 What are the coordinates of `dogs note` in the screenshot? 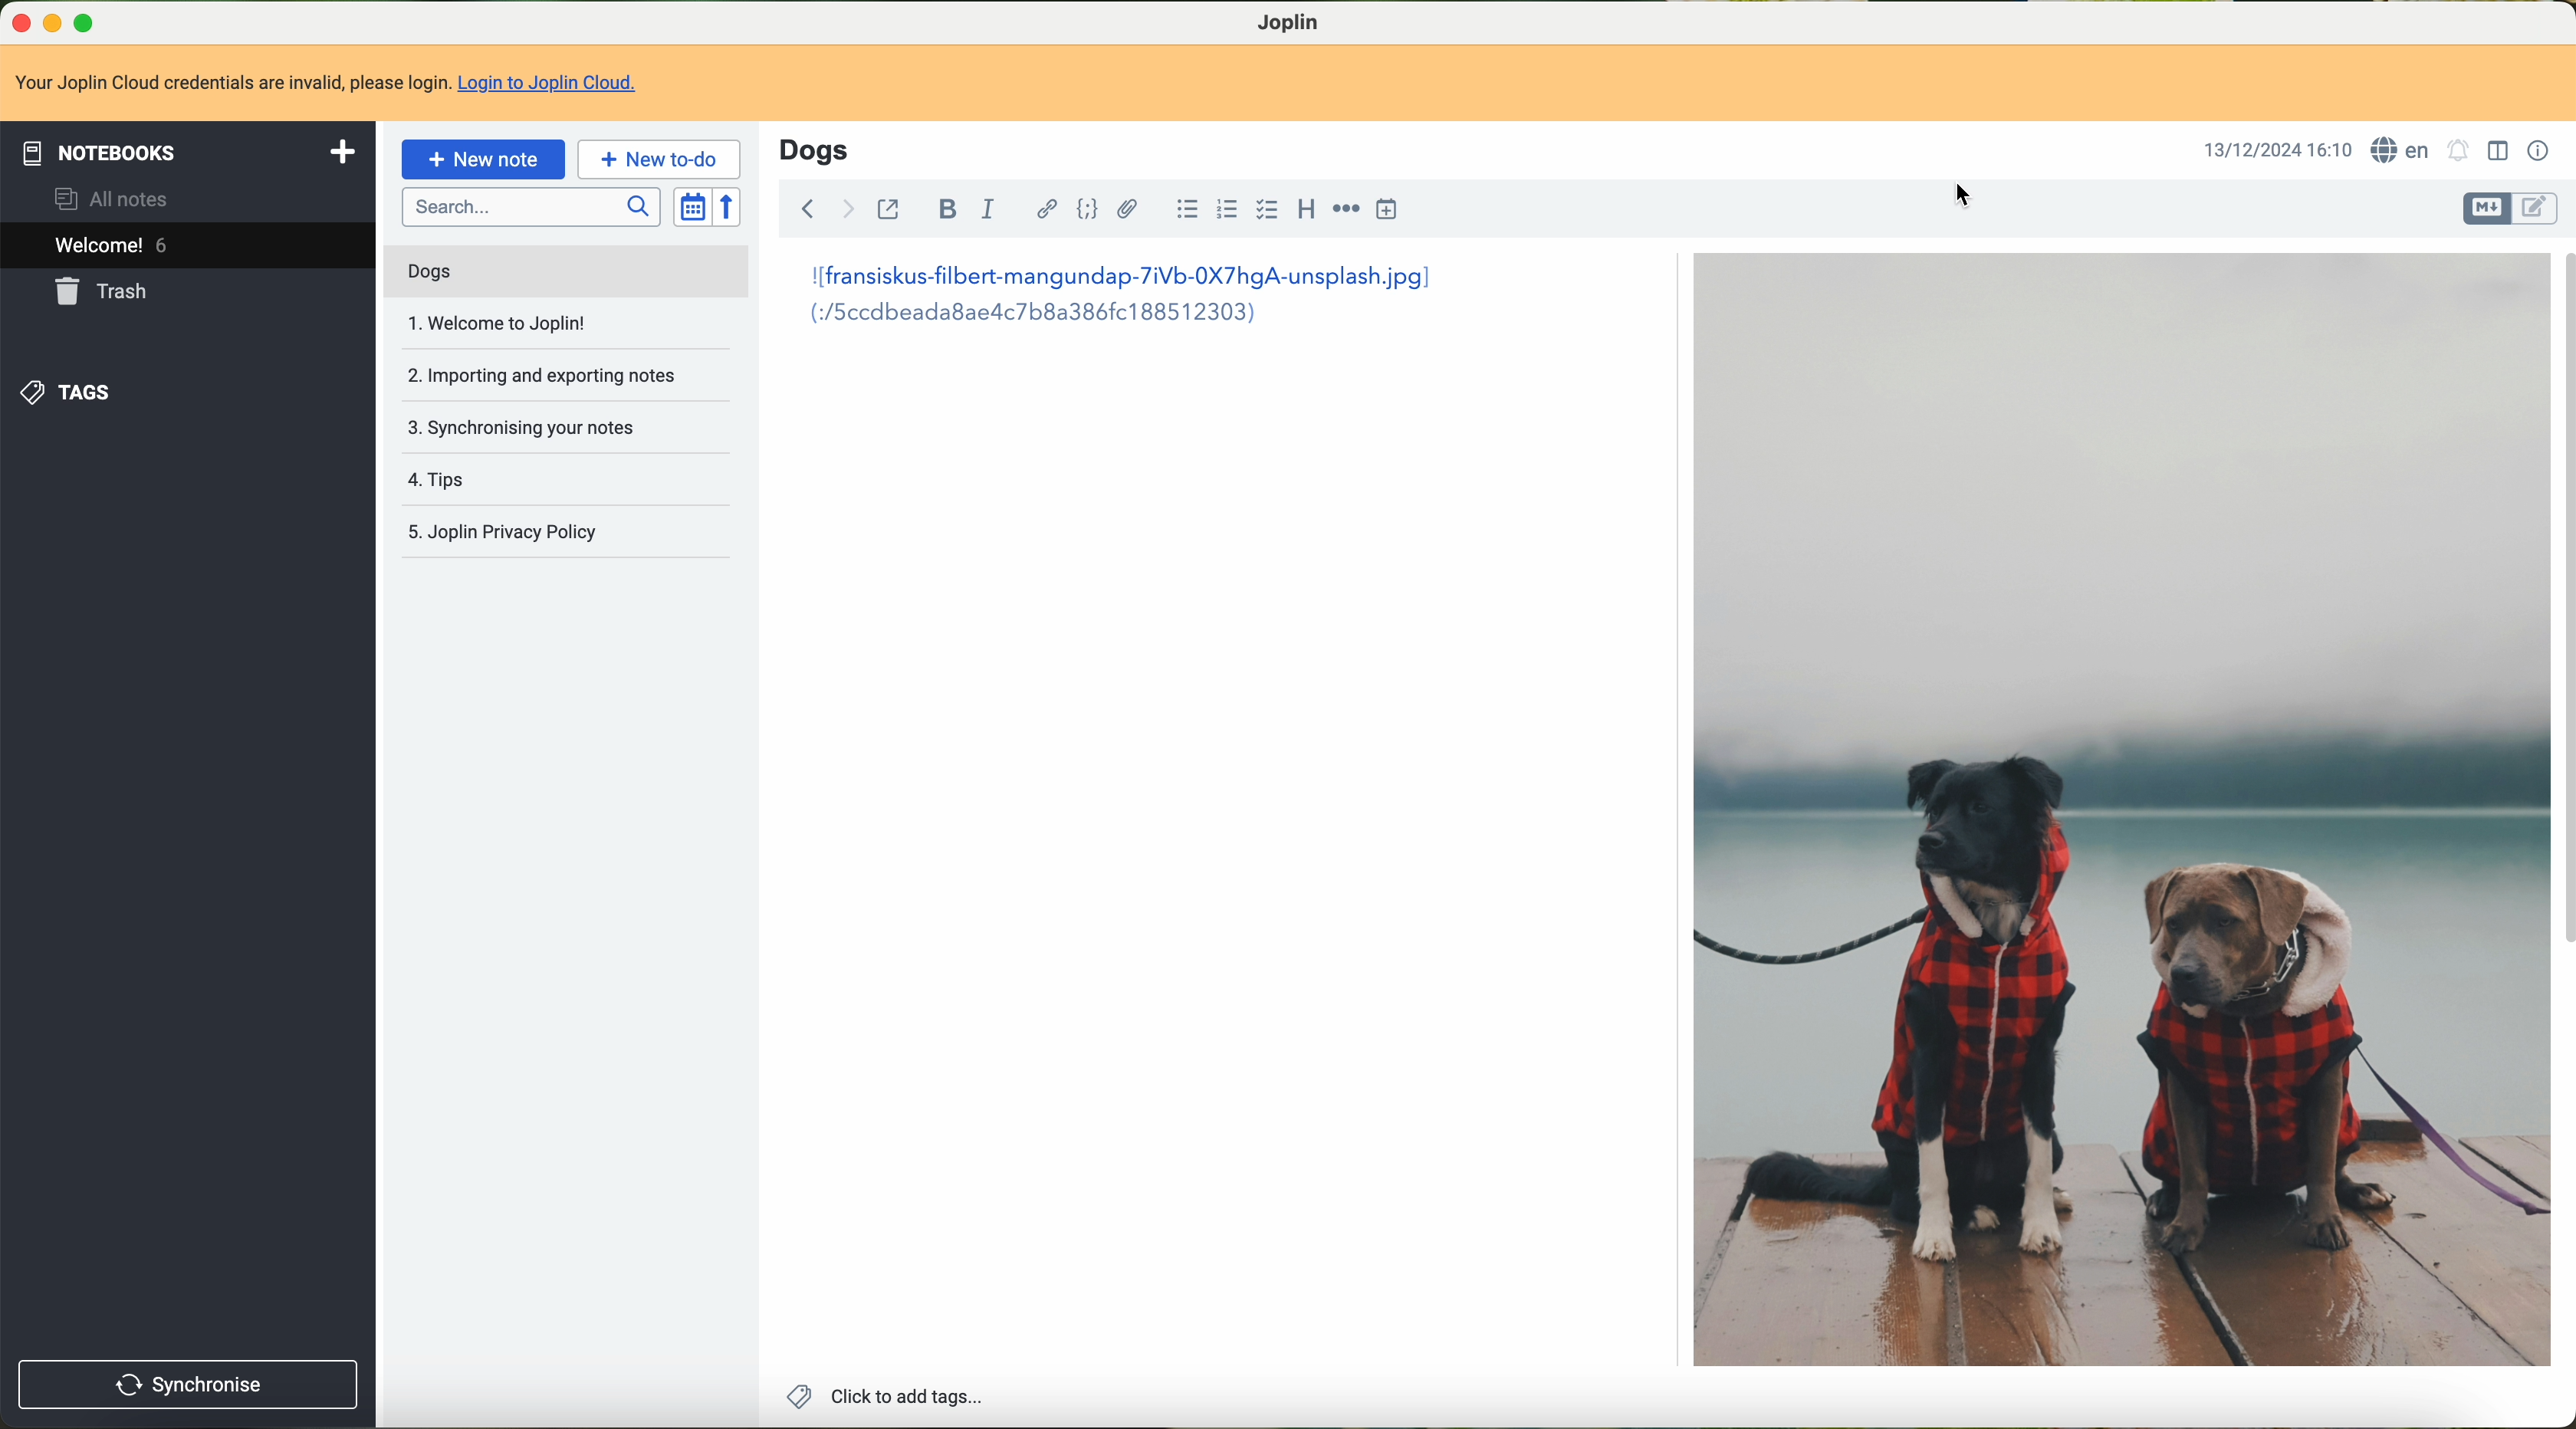 It's located at (427, 272).